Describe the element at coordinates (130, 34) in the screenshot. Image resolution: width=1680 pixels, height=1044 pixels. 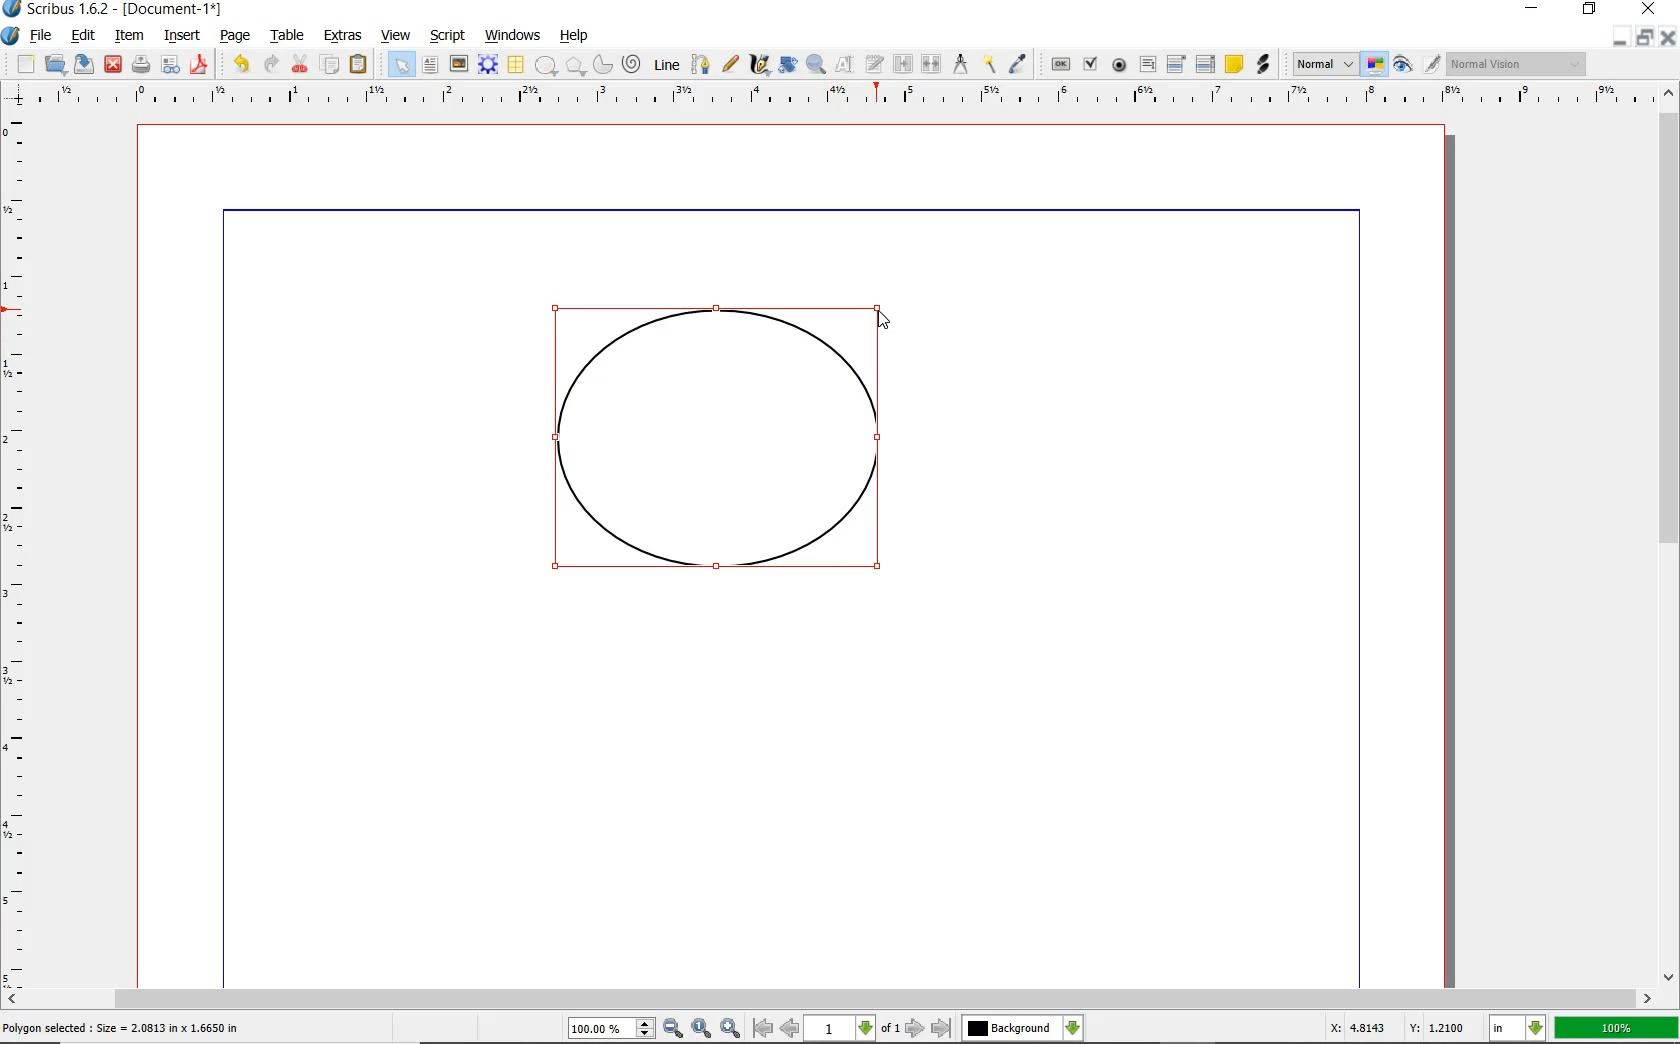
I see `ITEM` at that location.